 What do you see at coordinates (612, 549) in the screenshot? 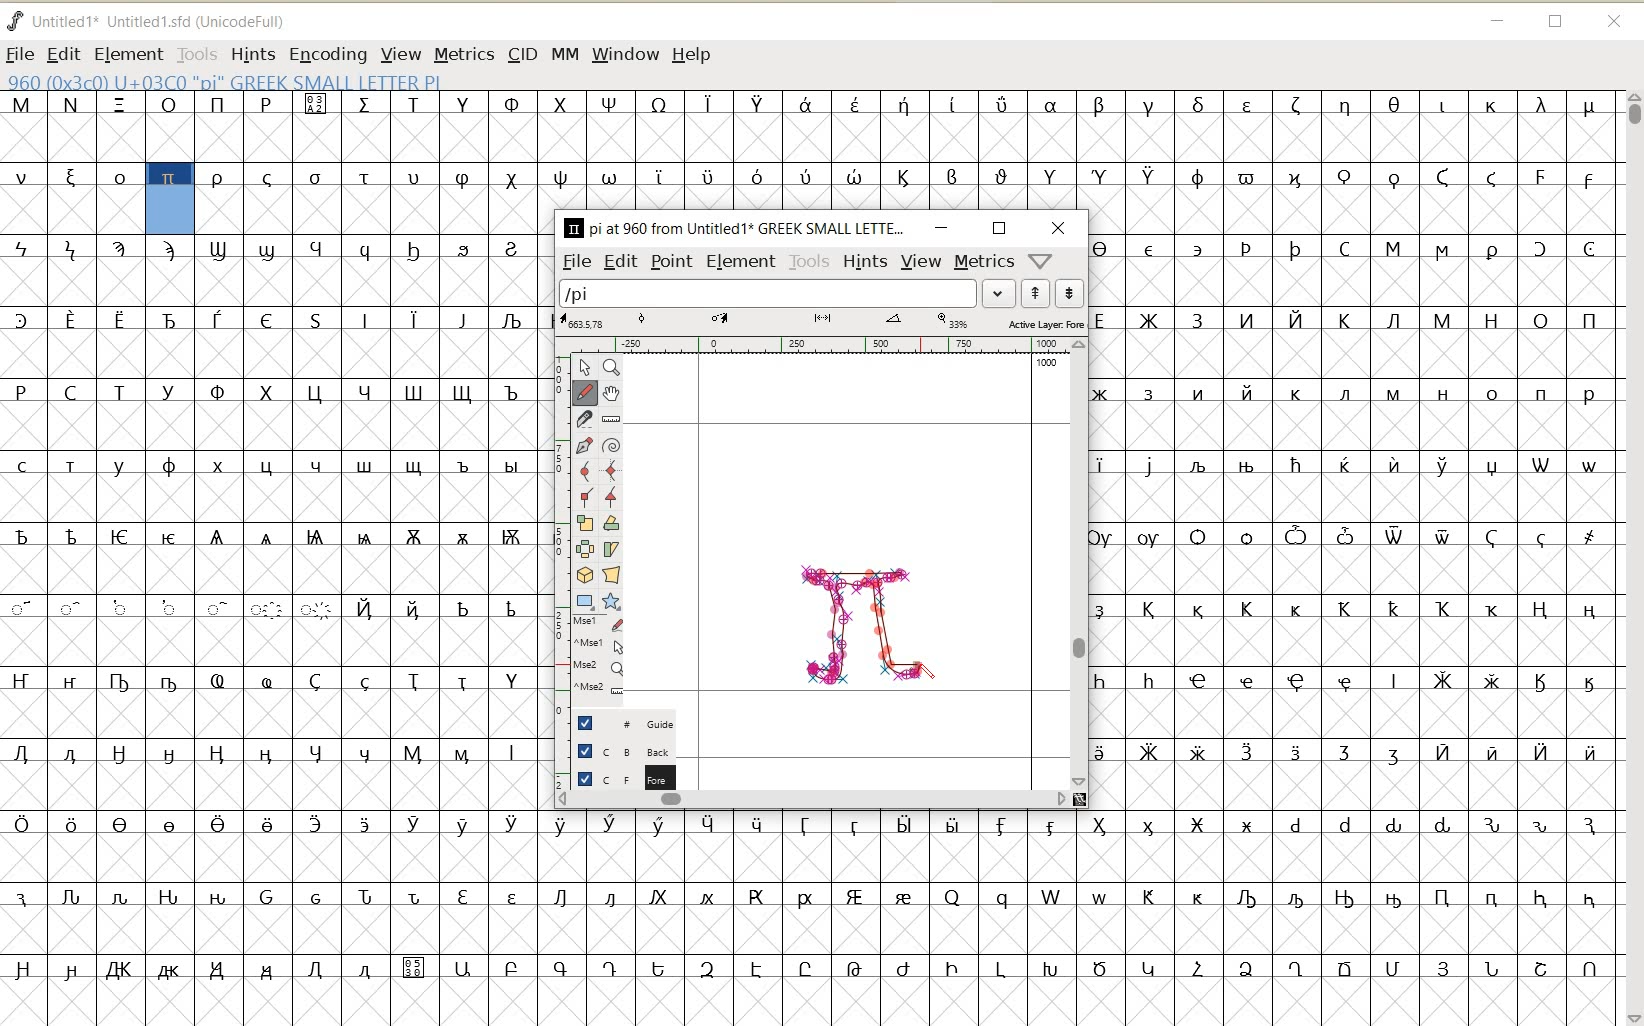
I see `skew the selection` at bounding box center [612, 549].